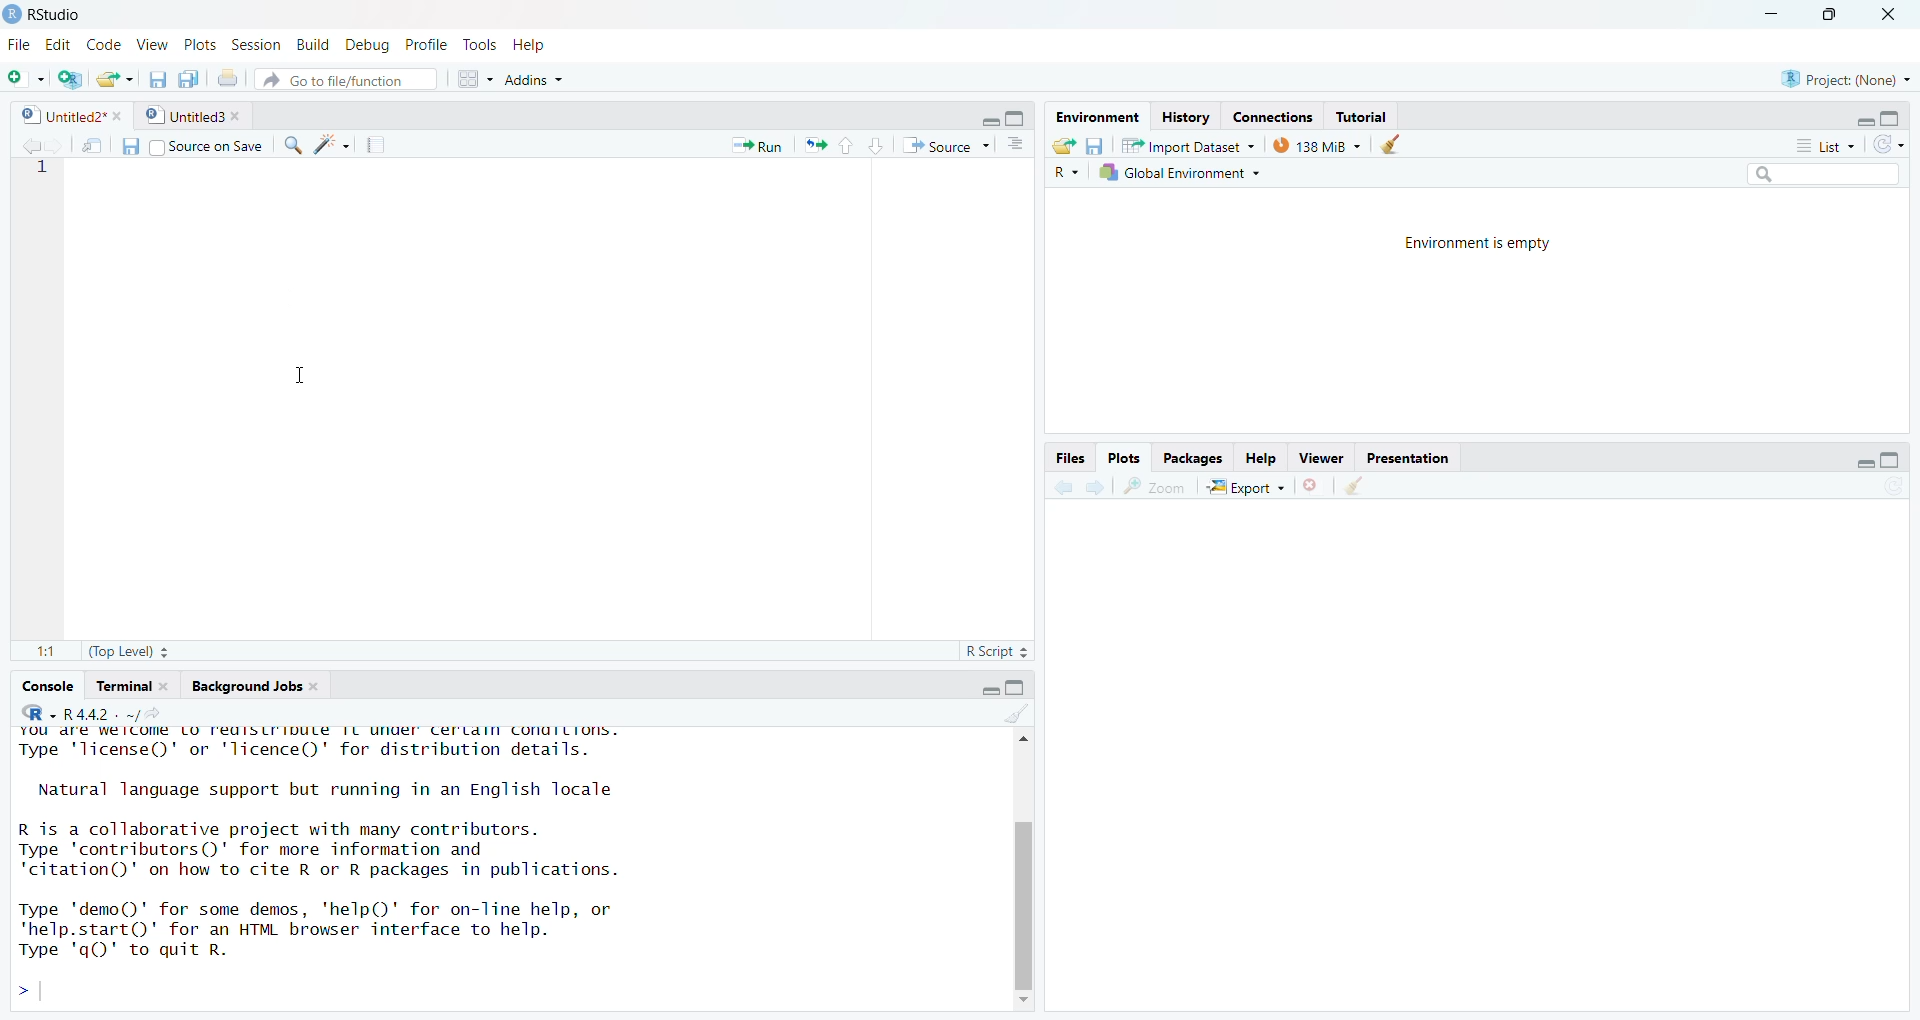 This screenshot has width=1920, height=1020. Describe the element at coordinates (1319, 456) in the screenshot. I see `Viewer` at that location.